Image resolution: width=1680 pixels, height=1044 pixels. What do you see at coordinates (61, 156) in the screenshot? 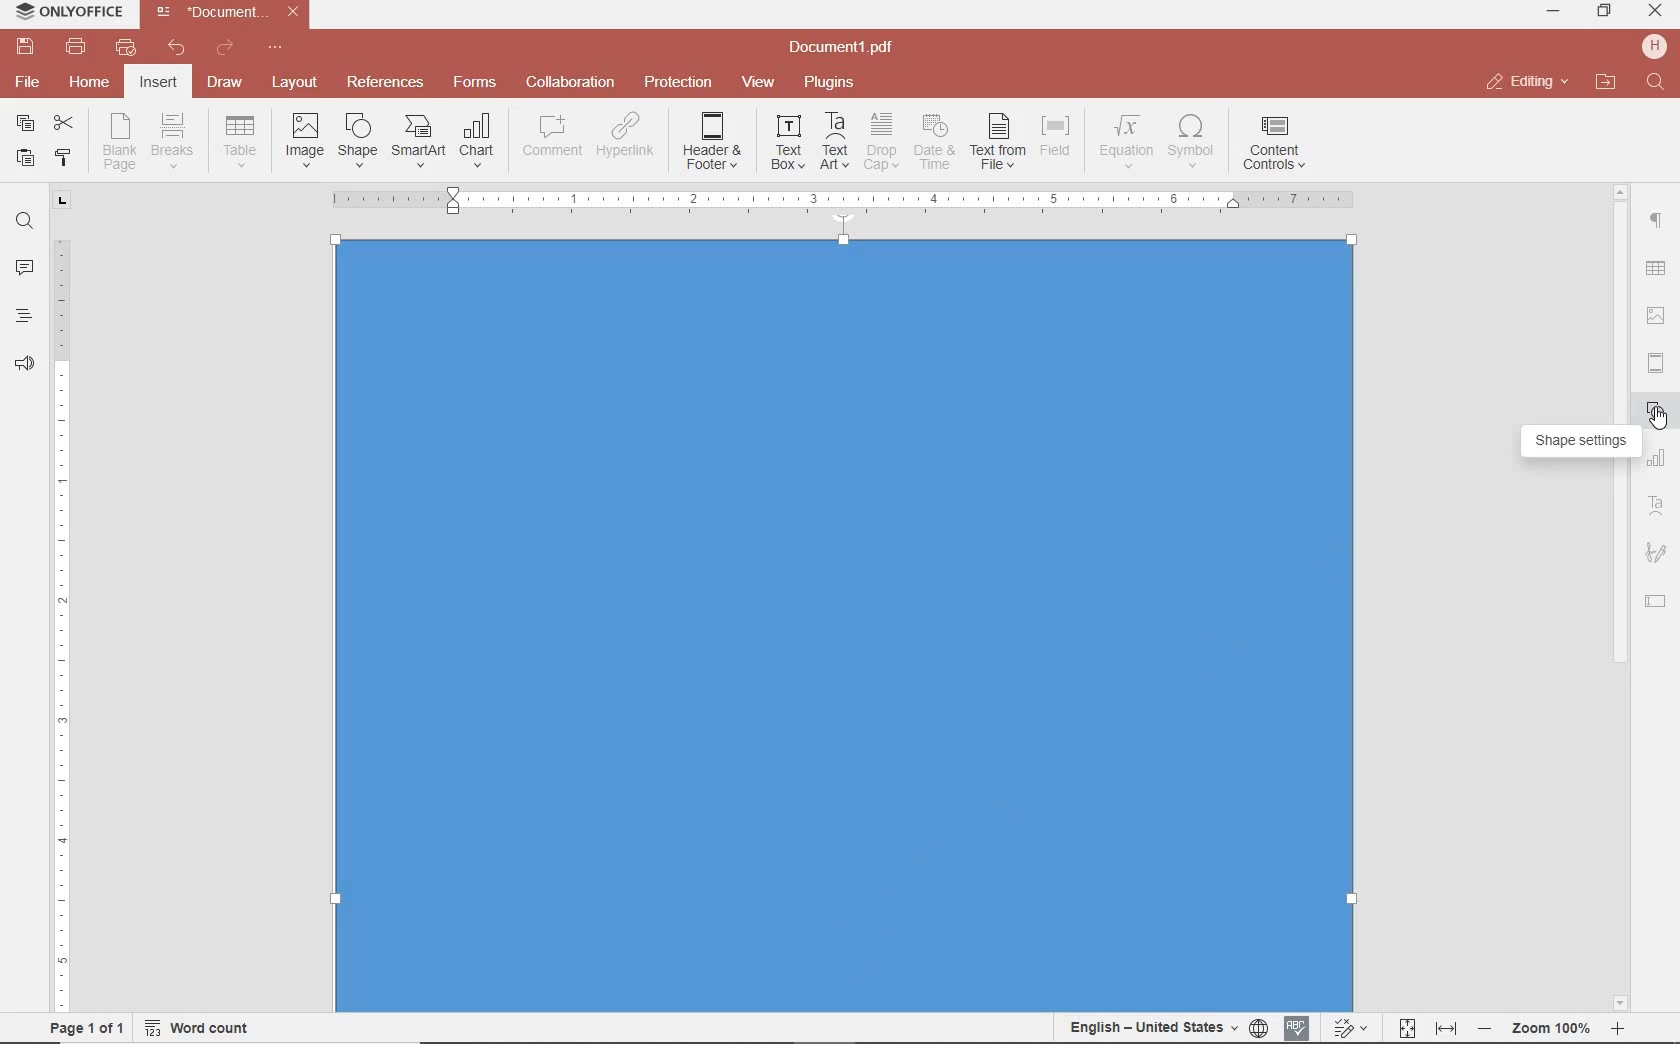
I see `copy style` at bounding box center [61, 156].